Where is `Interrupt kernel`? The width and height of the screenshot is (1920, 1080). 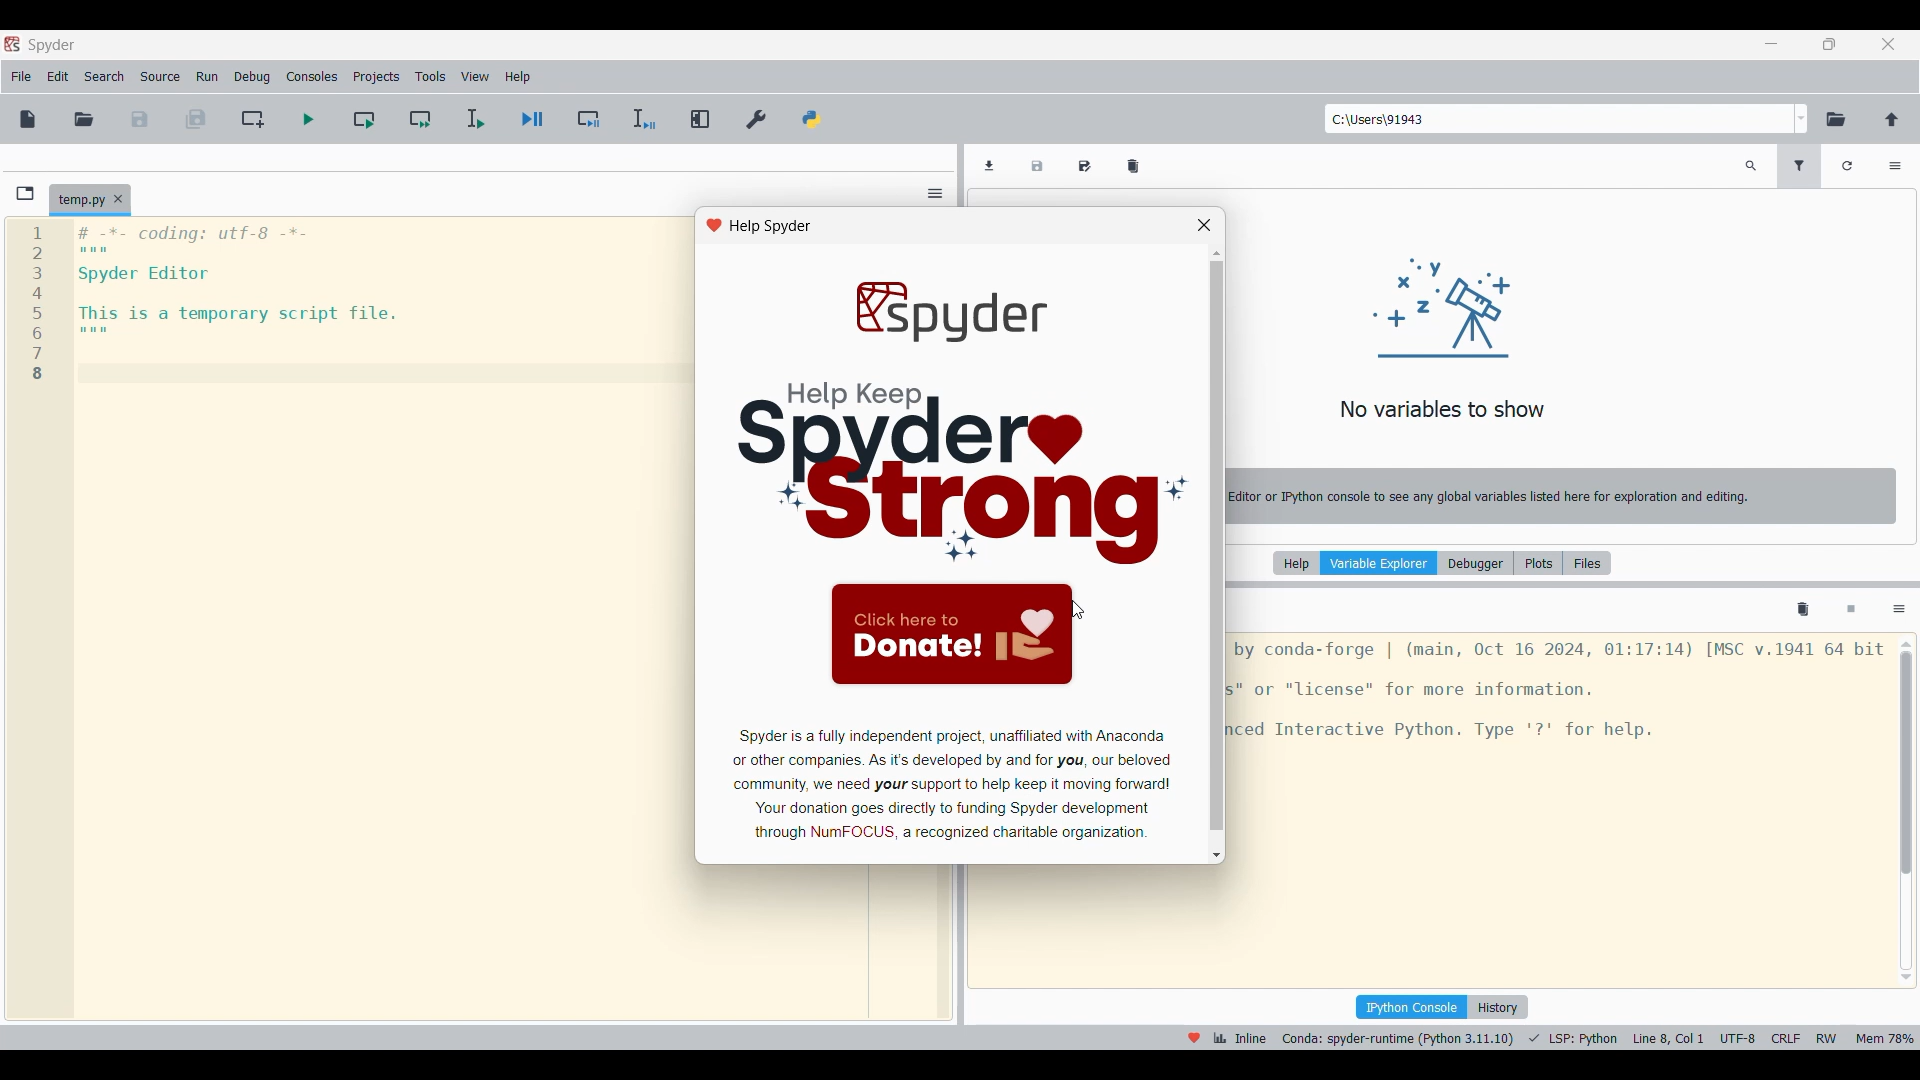
Interrupt kernel is located at coordinates (1851, 610).